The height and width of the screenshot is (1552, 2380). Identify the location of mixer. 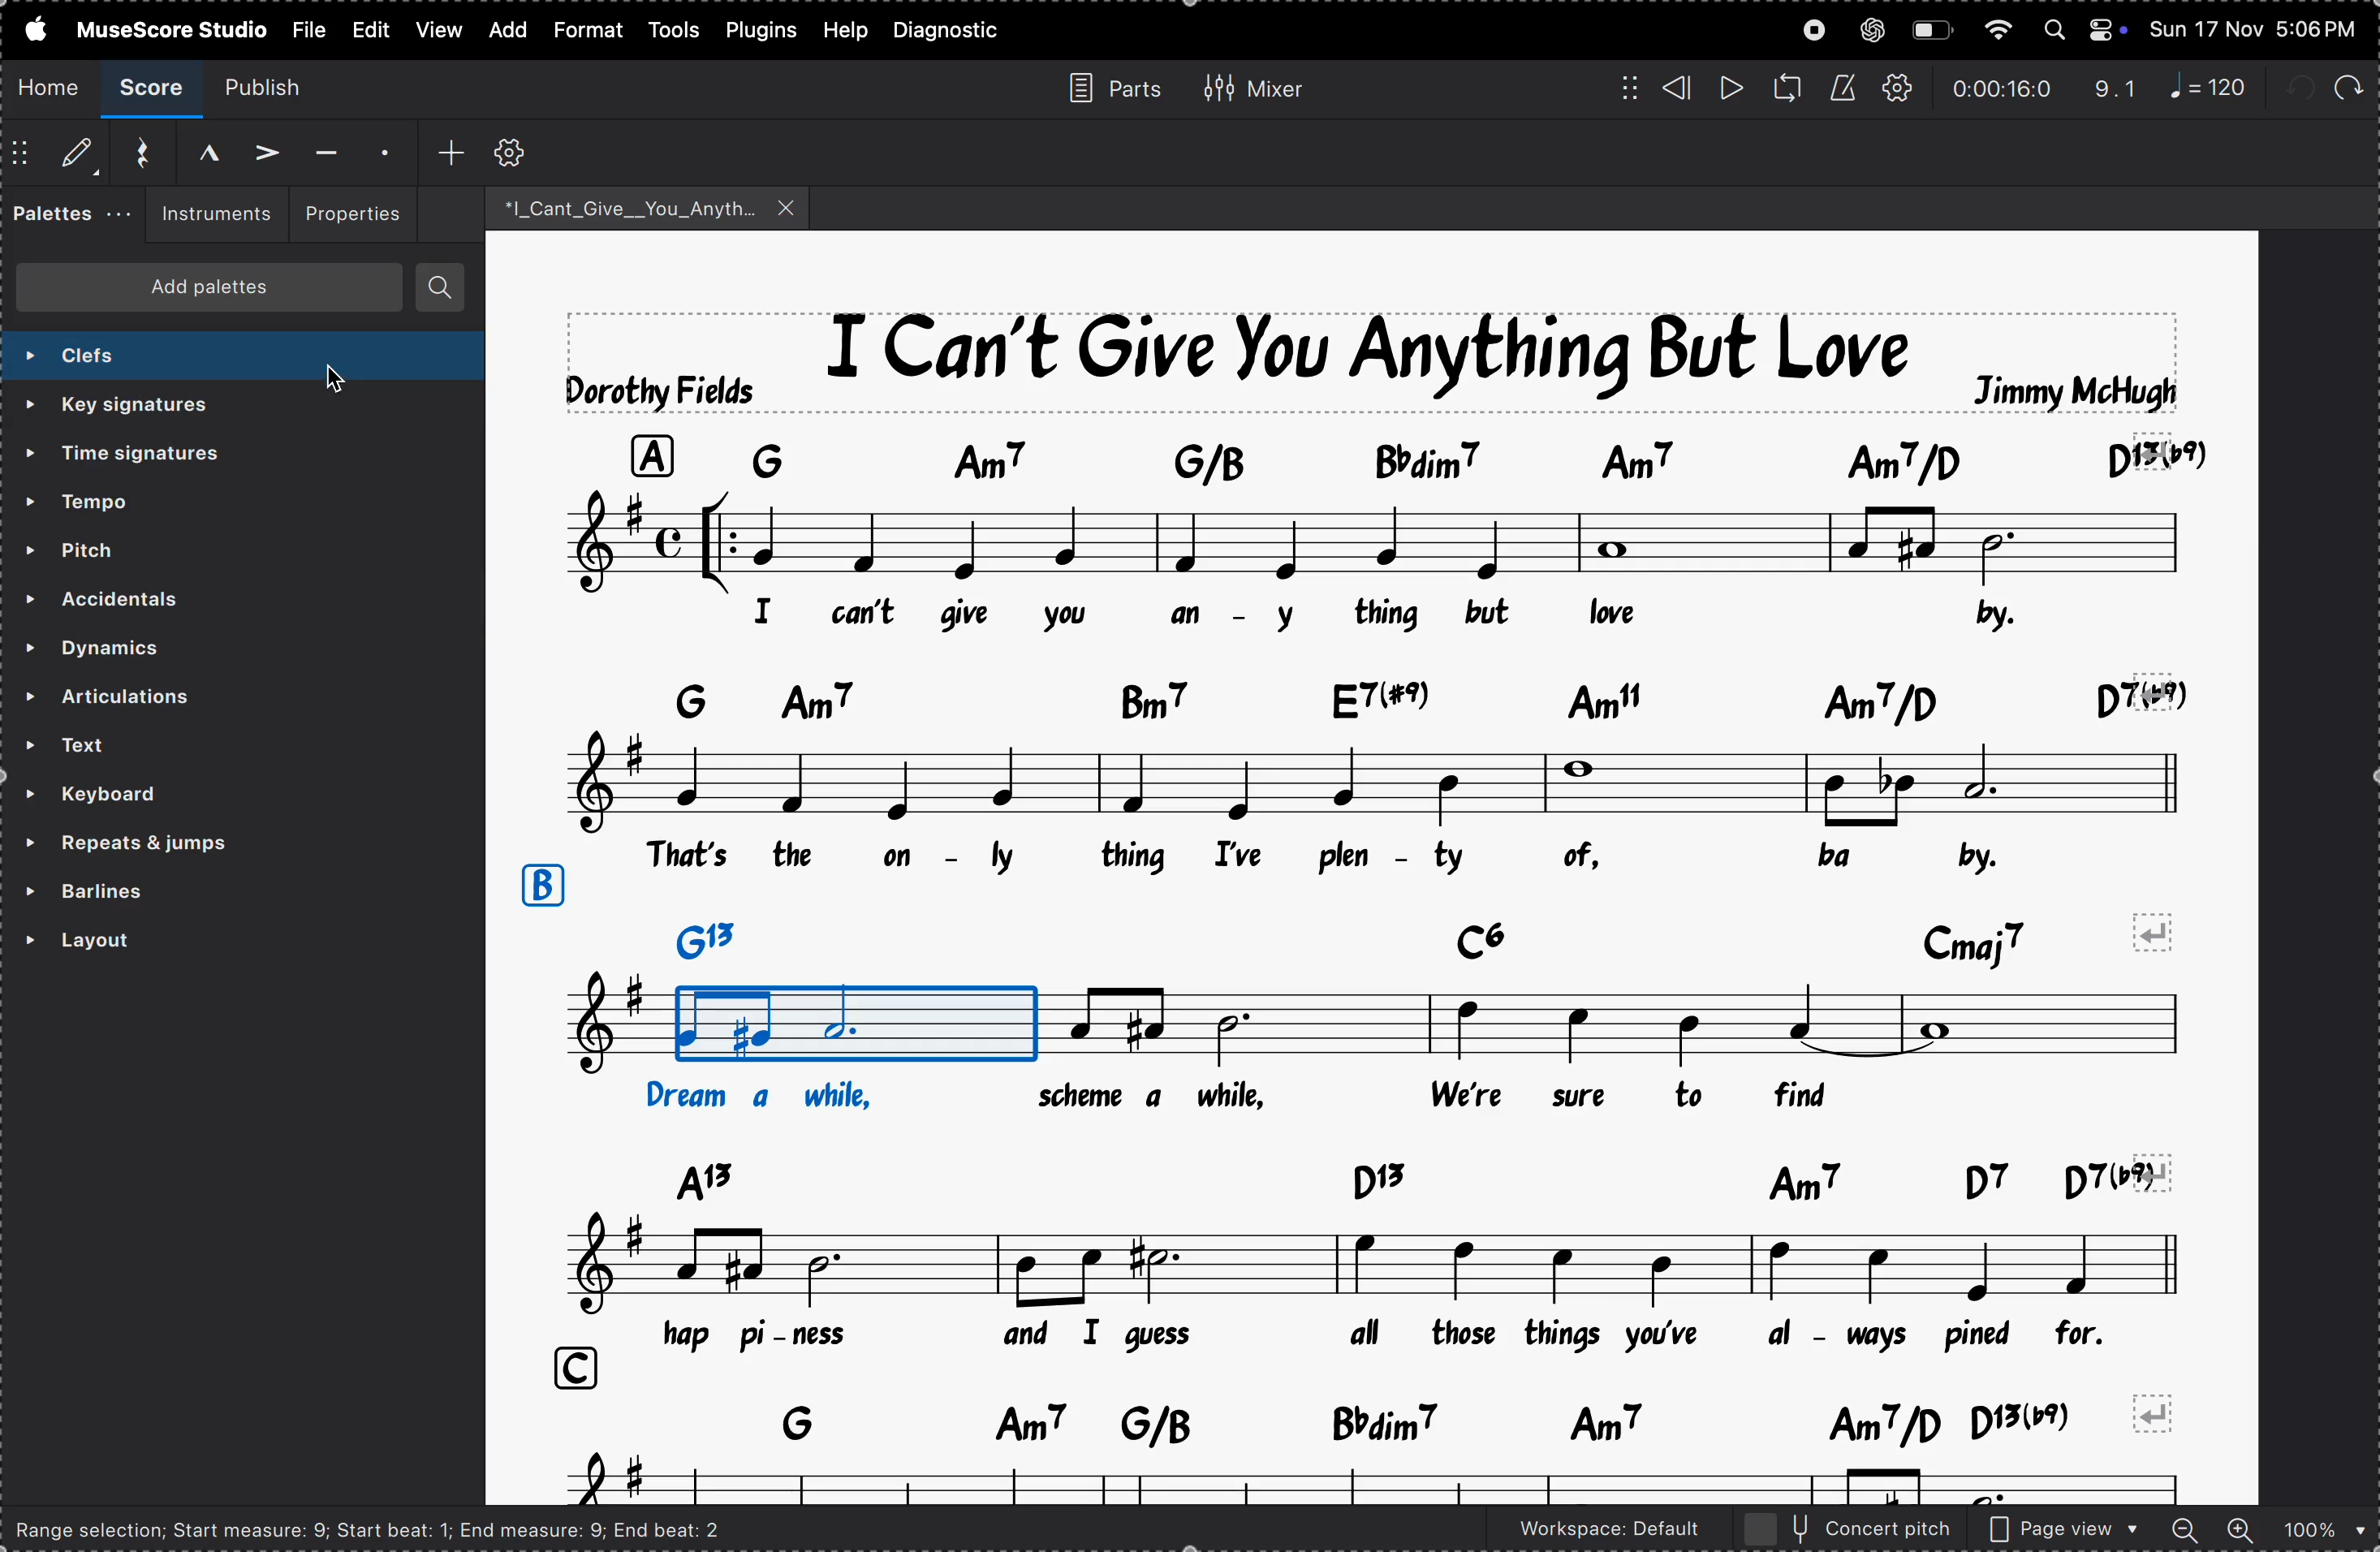
(1253, 85).